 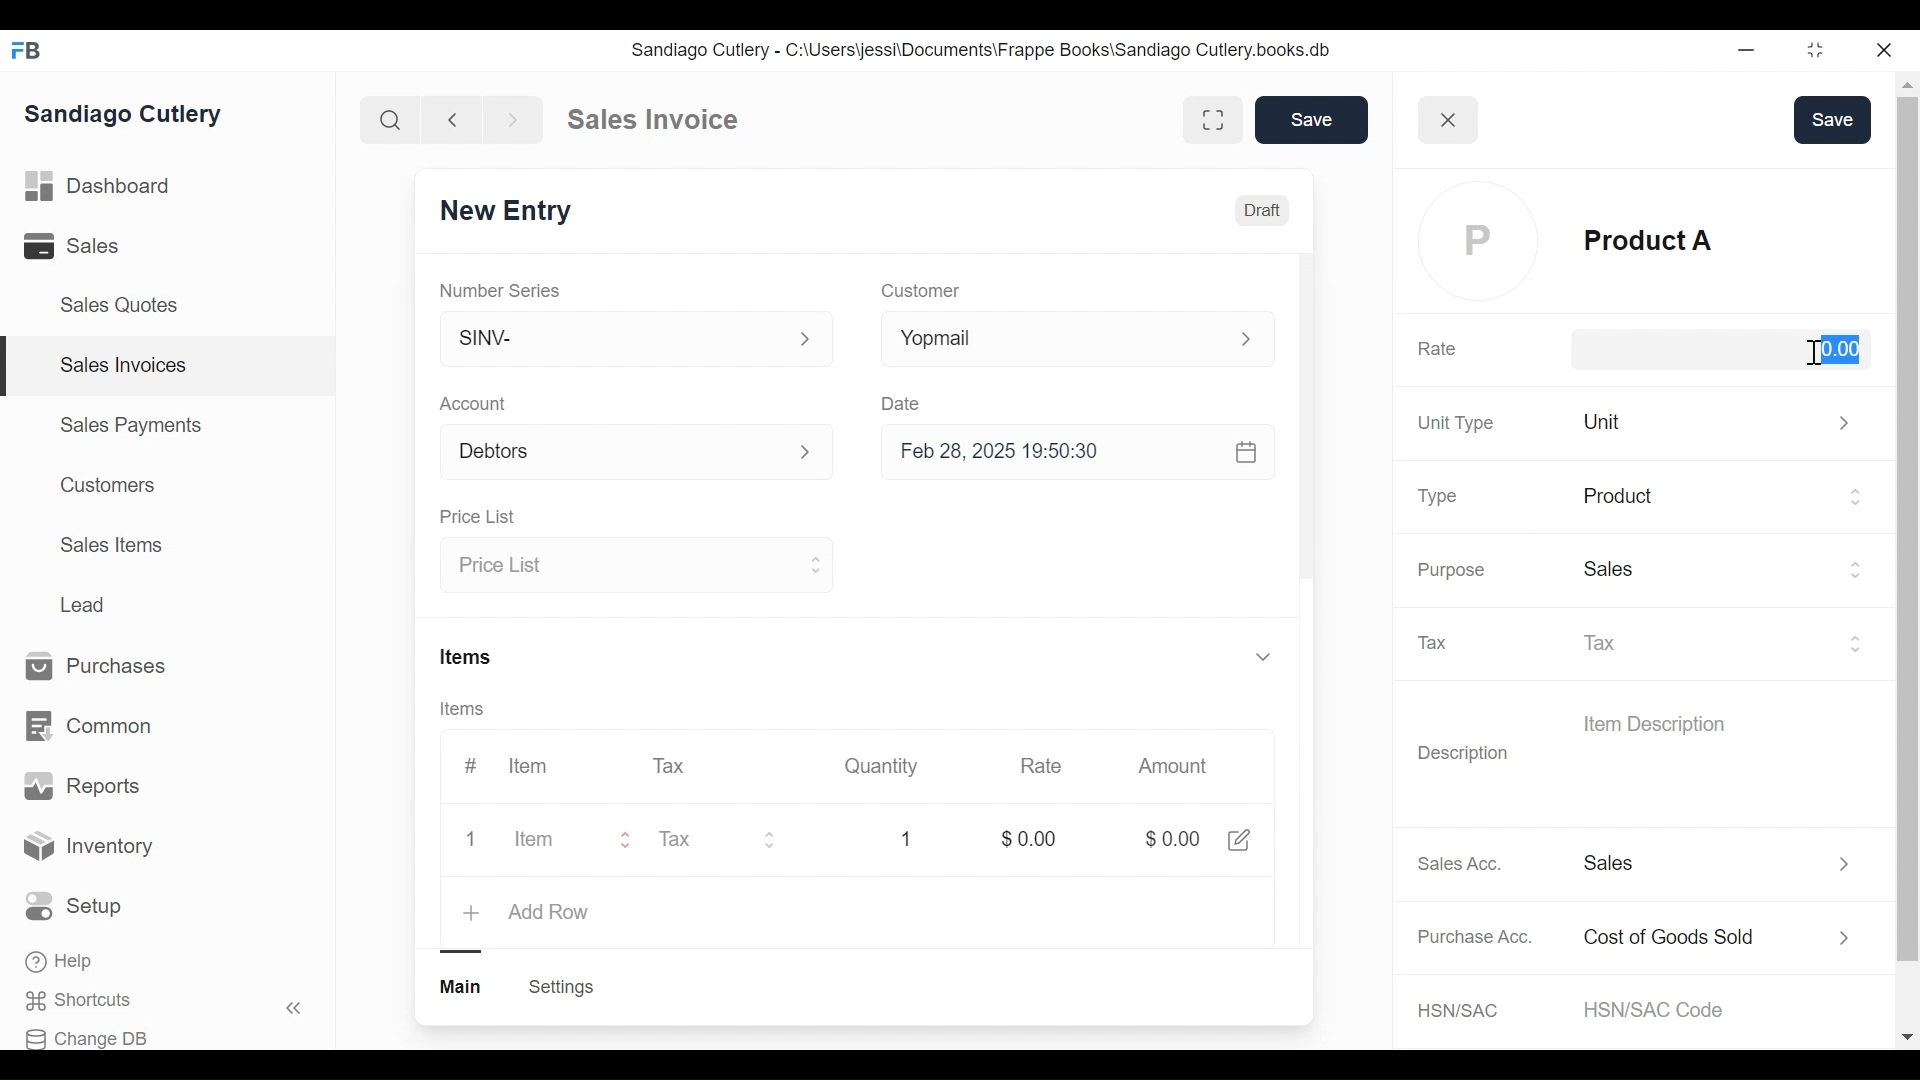 What do you see at coordinates (1723, 862) in the screenshot?
I see `Income` at bounding box center [1723, 862].